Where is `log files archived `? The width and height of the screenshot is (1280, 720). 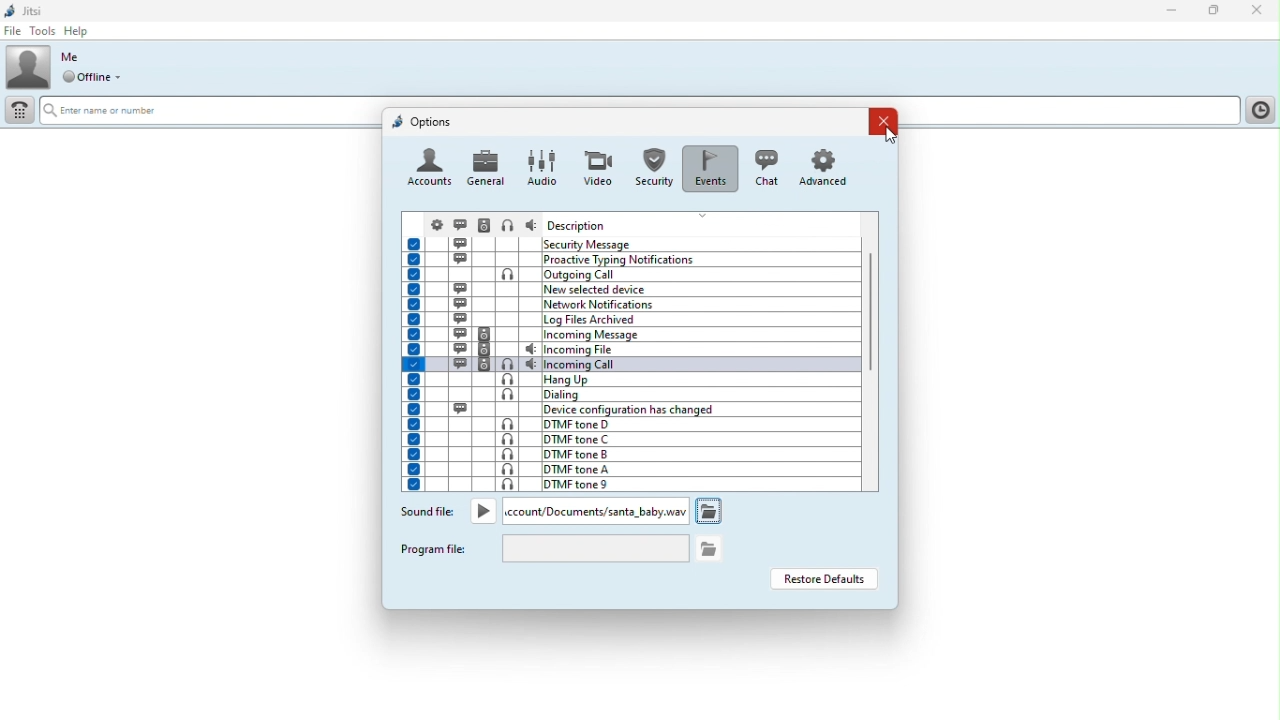 log files archived  is located at coordinates (630, 319).